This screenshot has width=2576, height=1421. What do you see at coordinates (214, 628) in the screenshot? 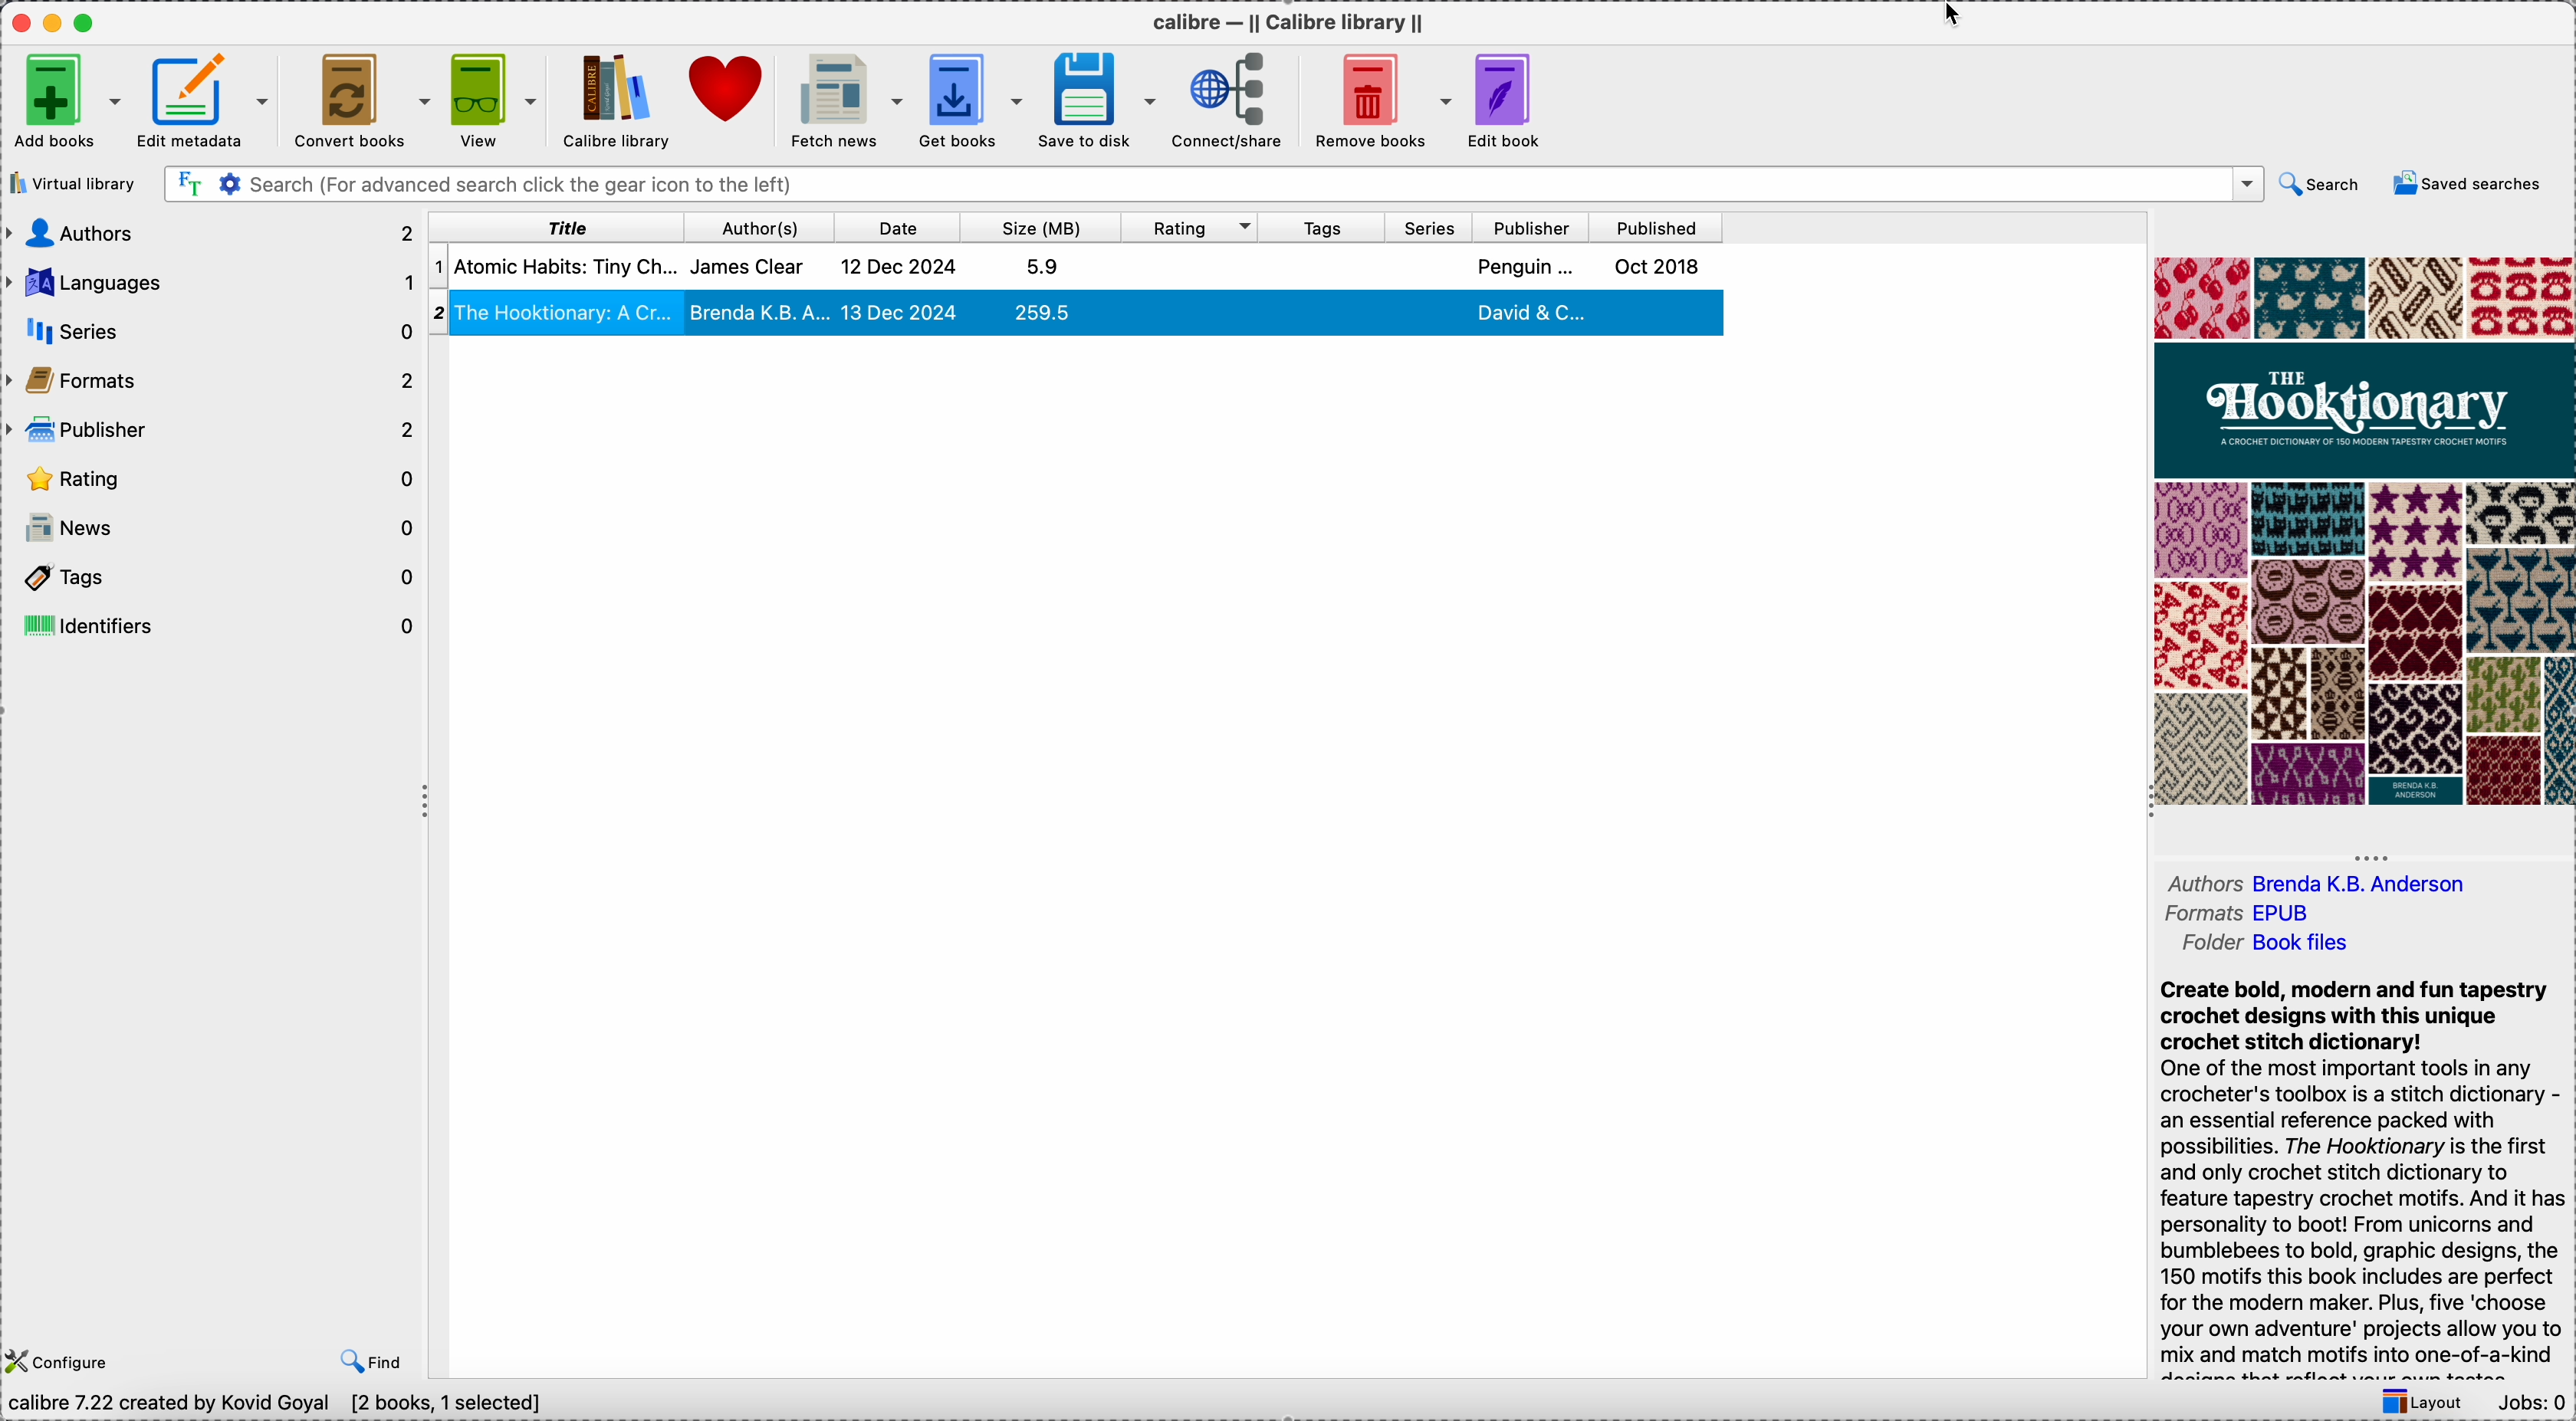
I see `identifiers` at bounding box center [214, 628].